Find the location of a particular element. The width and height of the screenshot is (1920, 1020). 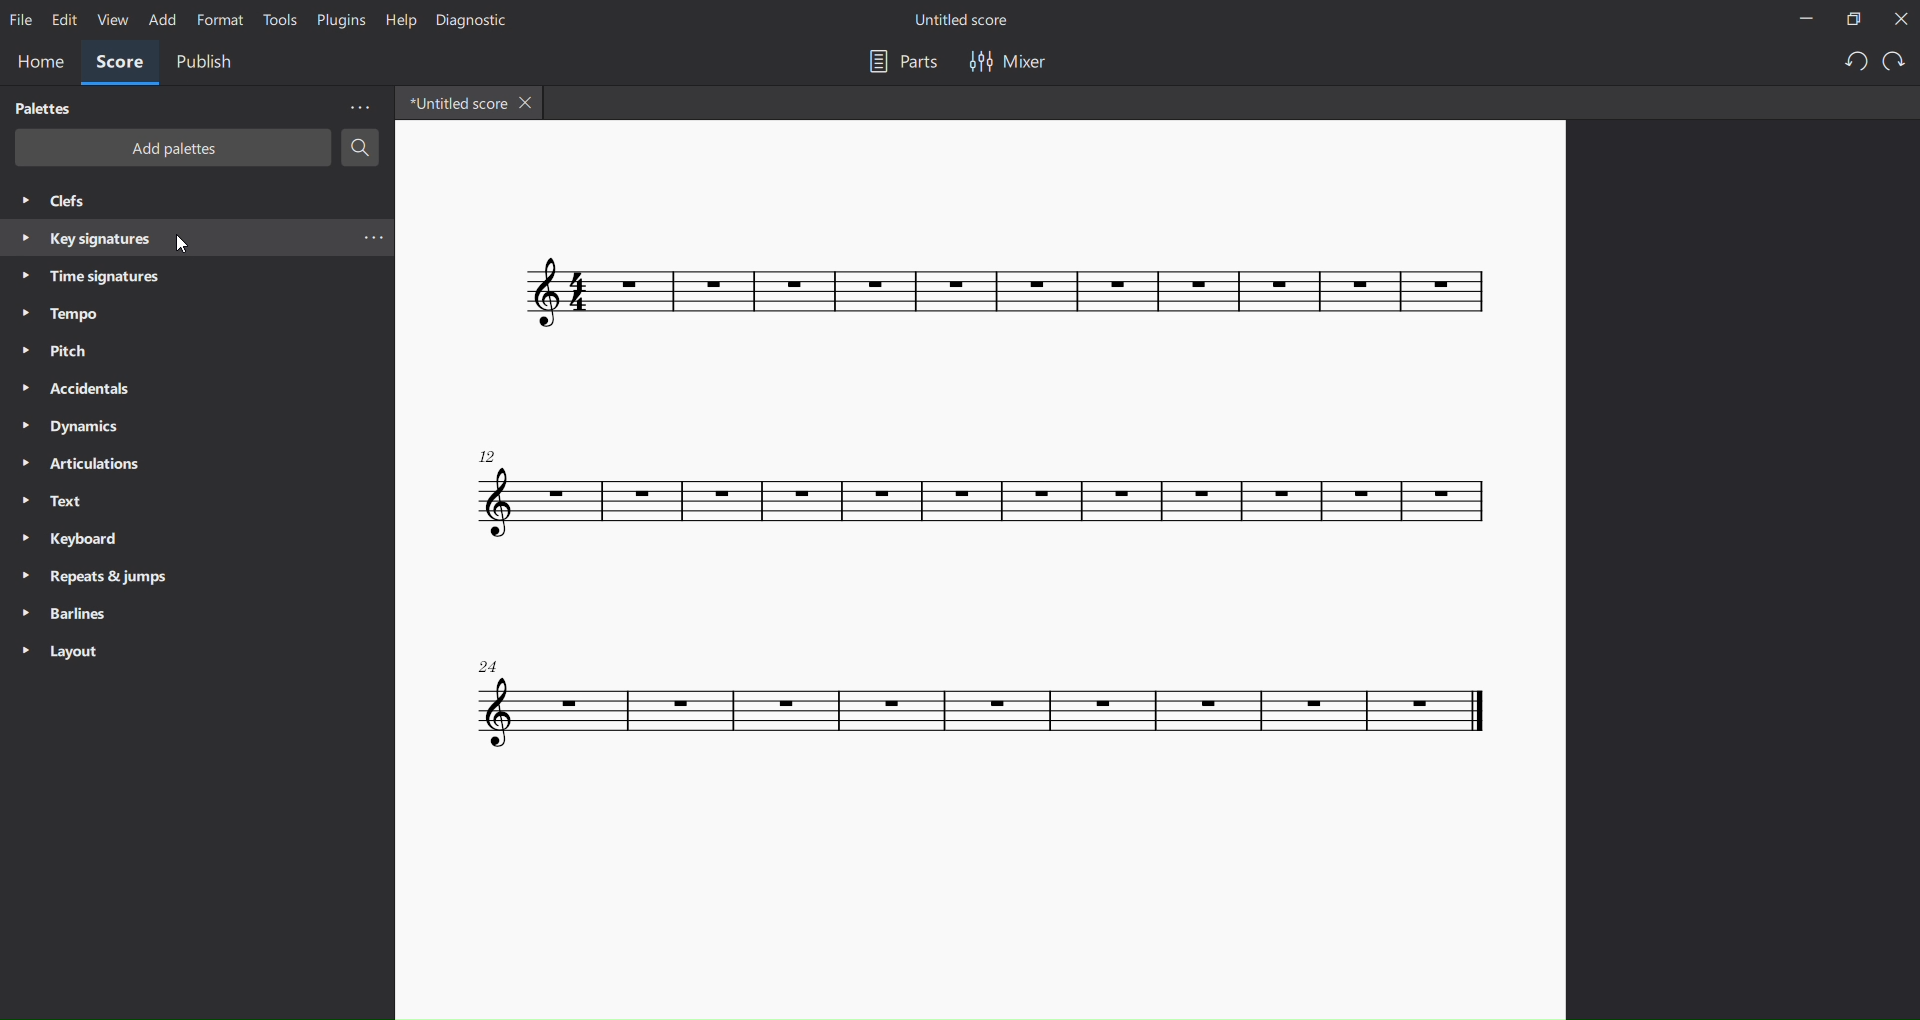

undo is located at coordinates (1852, 63).